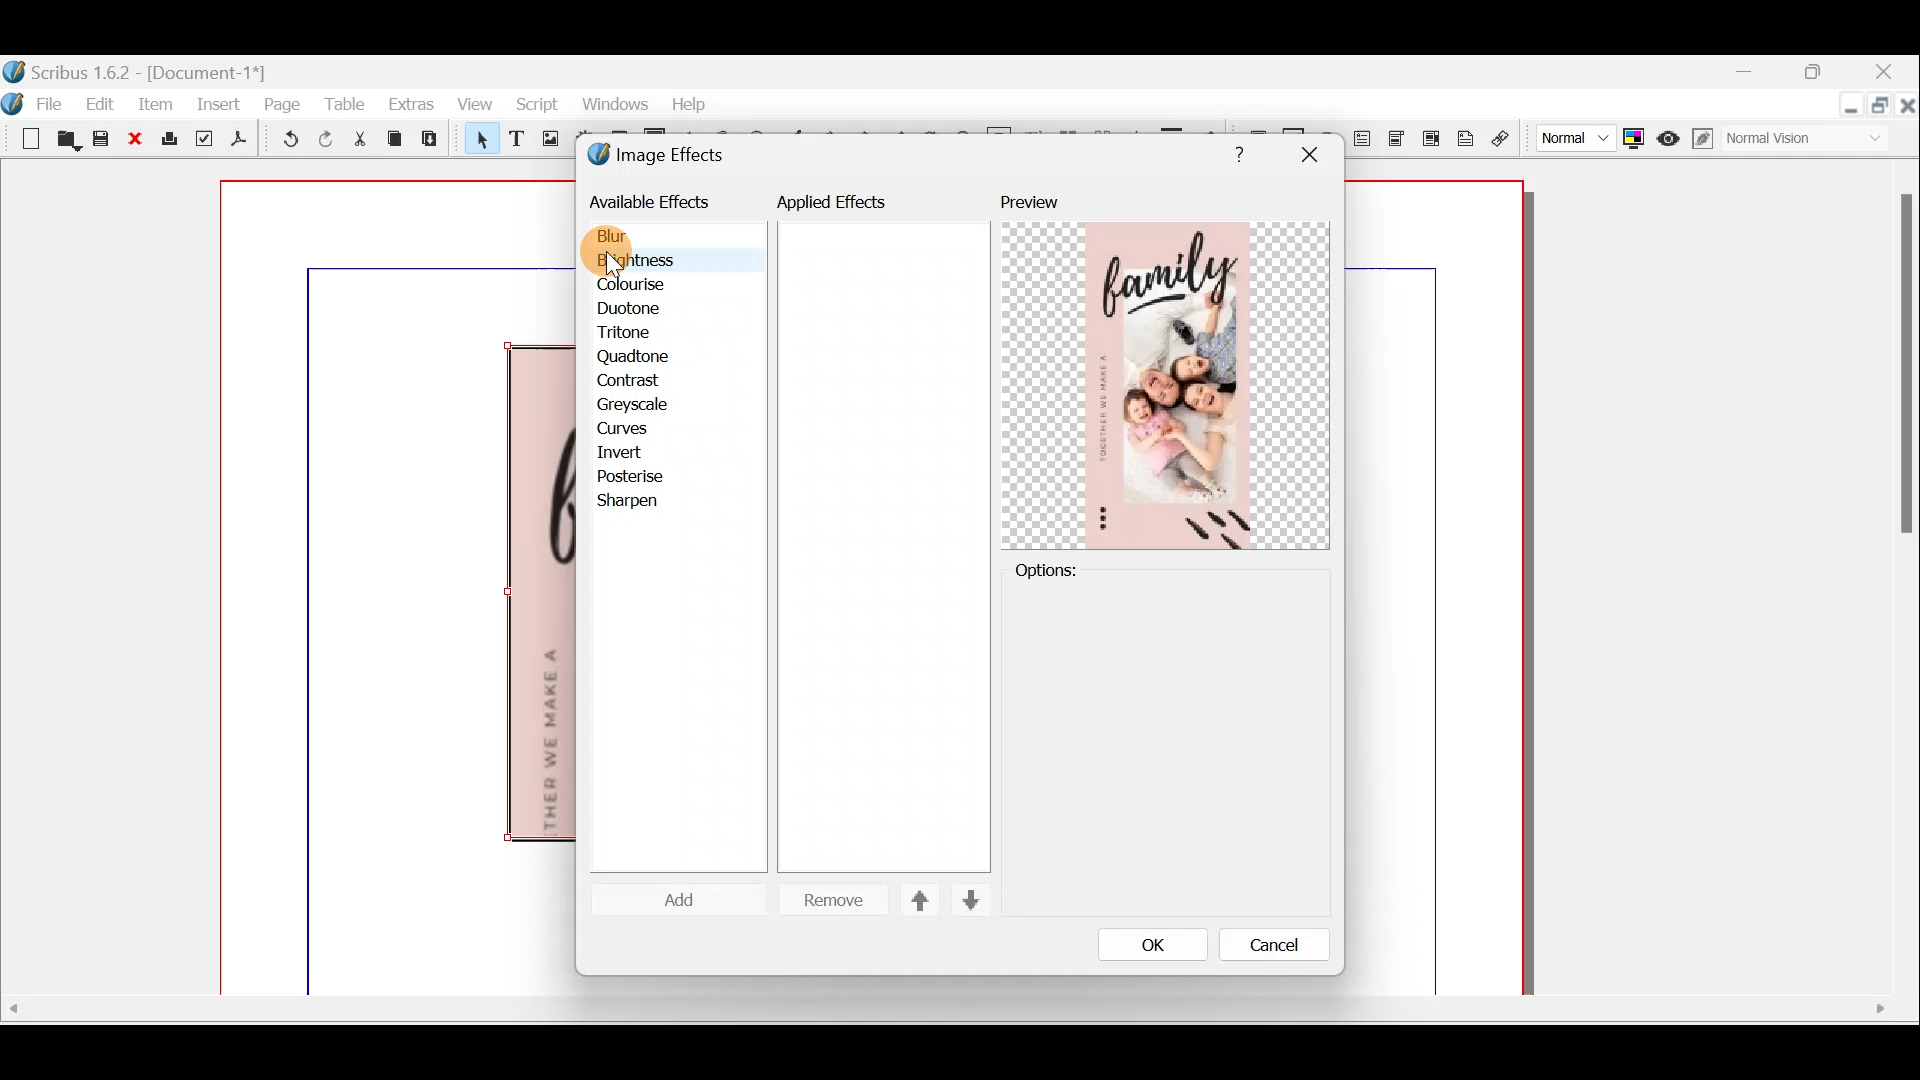 Image resolution: width=1920 pixels, height=1080 pixels. Describe the element at coordinates (137, 70) in the screenshot. I see `Document name` at that location.